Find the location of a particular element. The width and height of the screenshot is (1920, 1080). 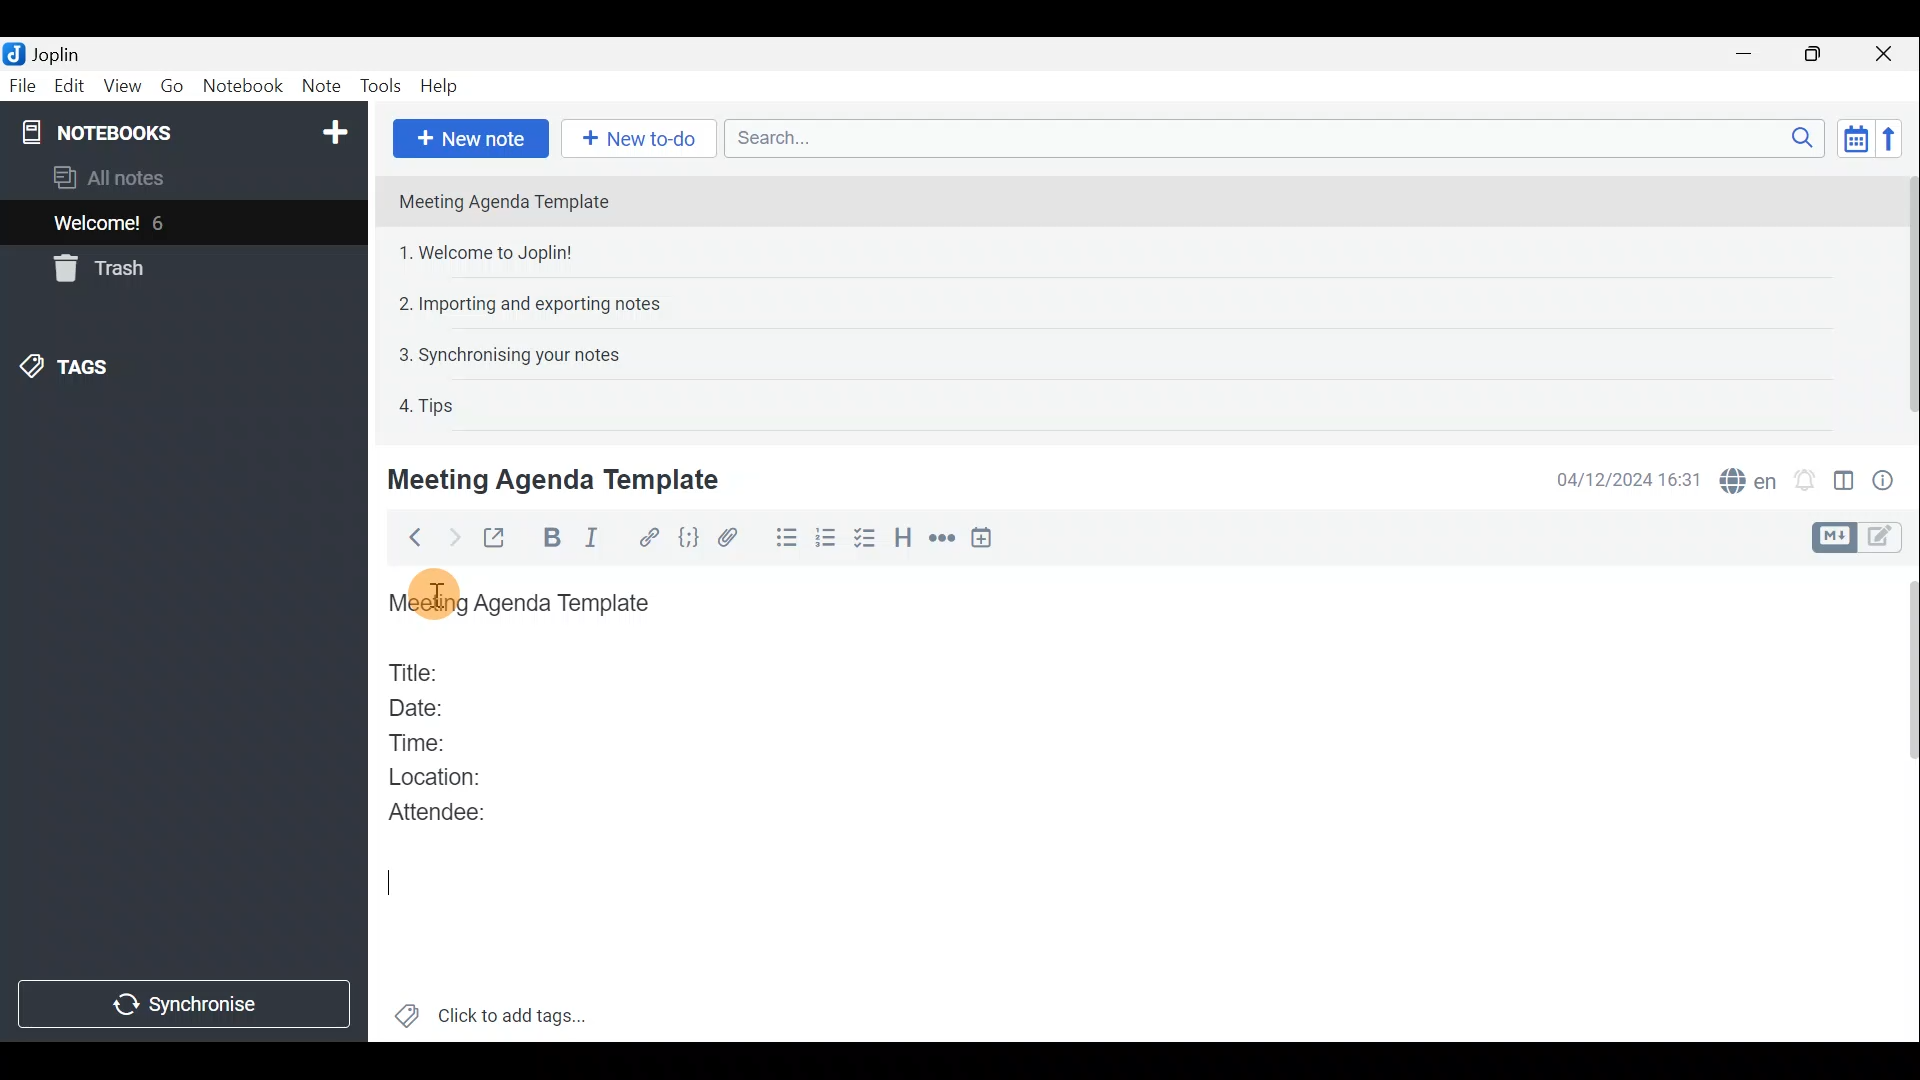

Close is located at coordinates (1885, 55).